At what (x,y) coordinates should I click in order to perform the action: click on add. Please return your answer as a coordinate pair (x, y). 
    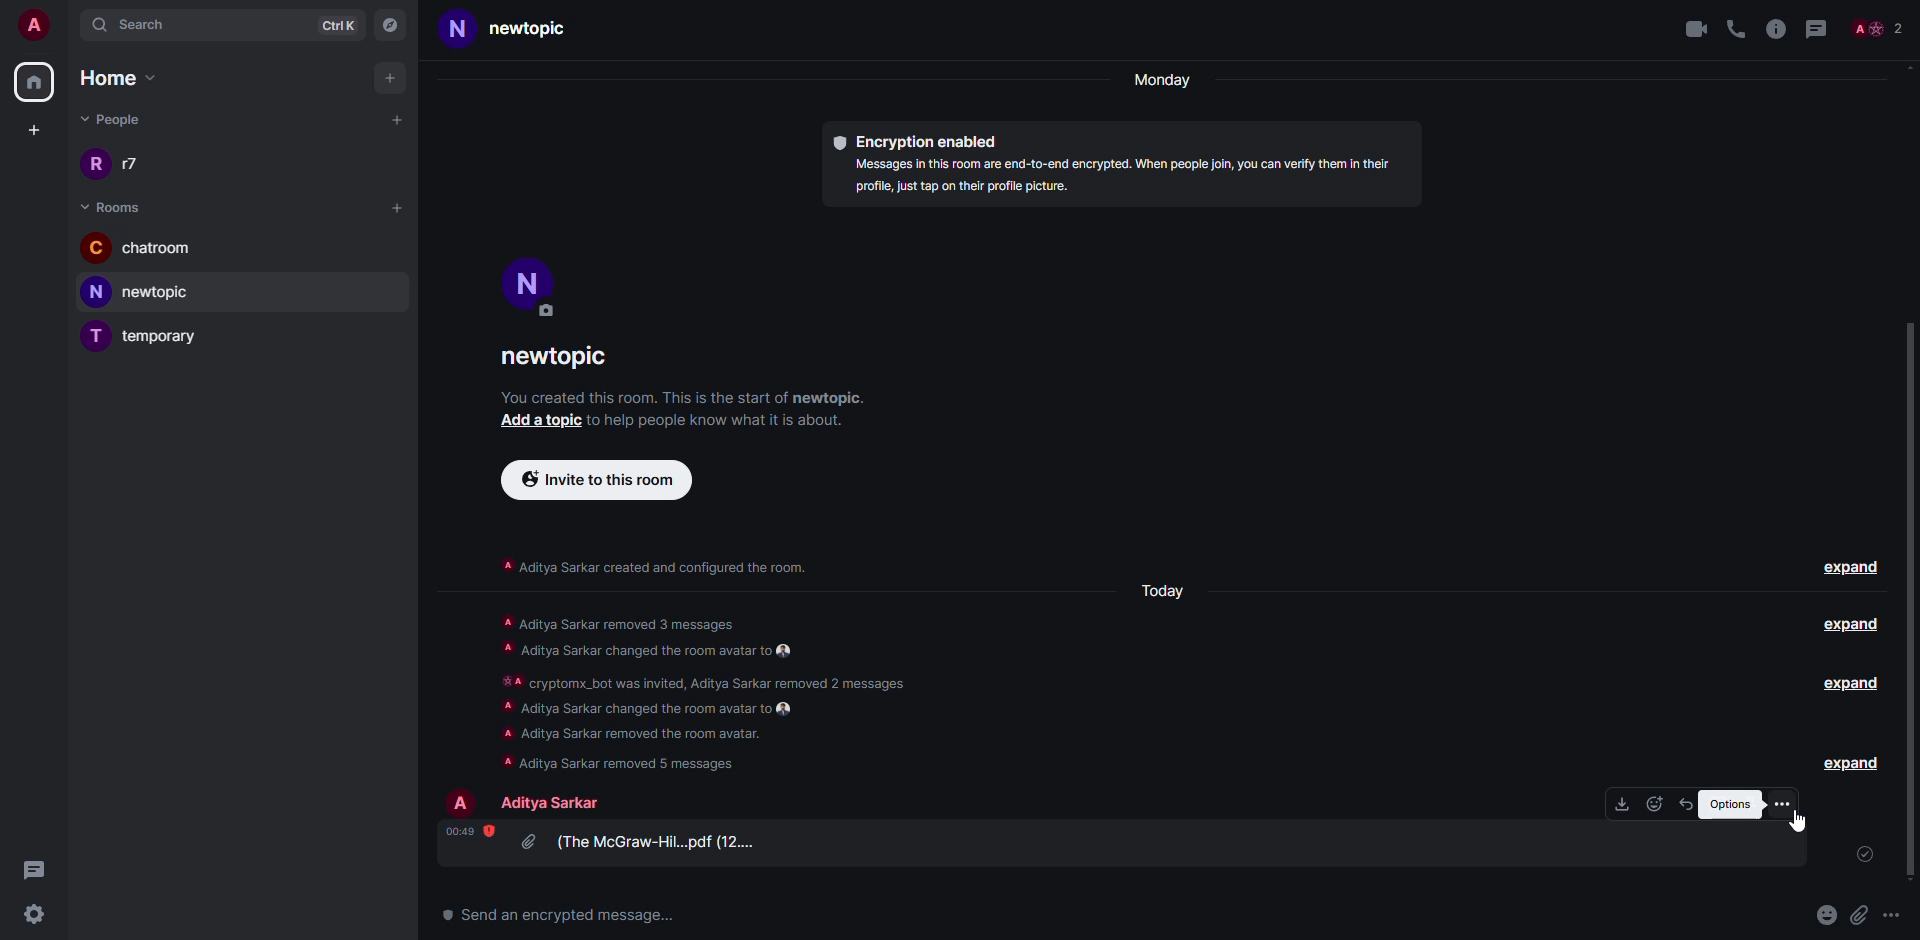
    Looking at the image, I should click on (399, 118).